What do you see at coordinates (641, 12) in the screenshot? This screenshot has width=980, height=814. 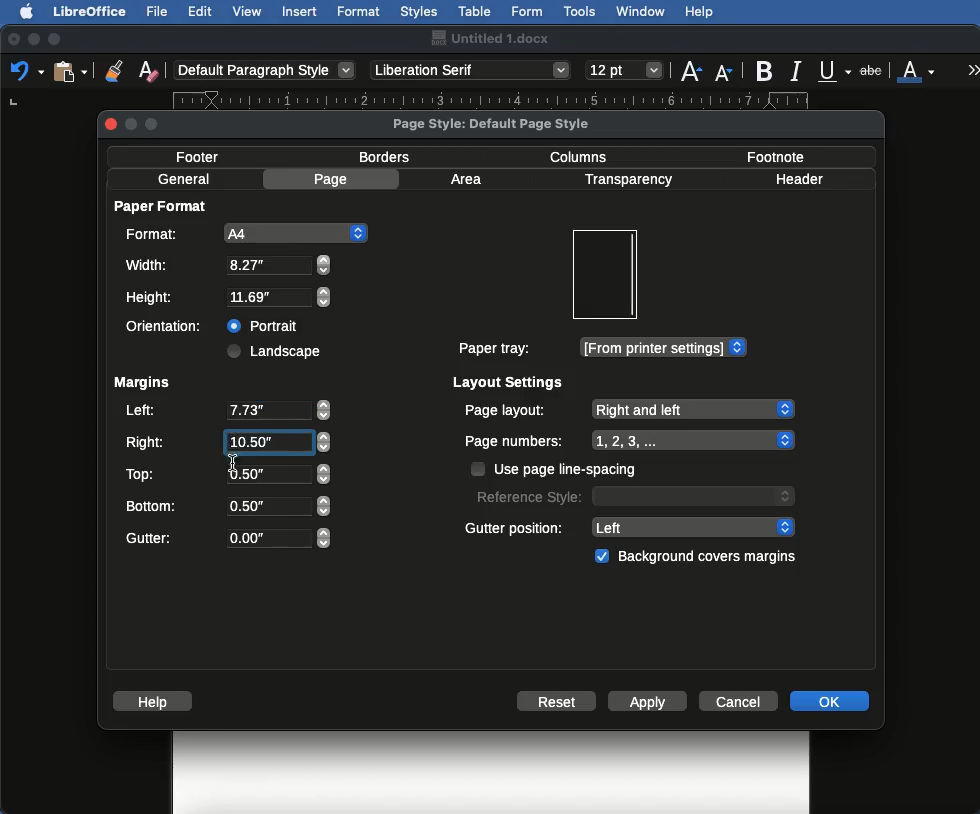 I see `Window` at bounding box center [641, 12].